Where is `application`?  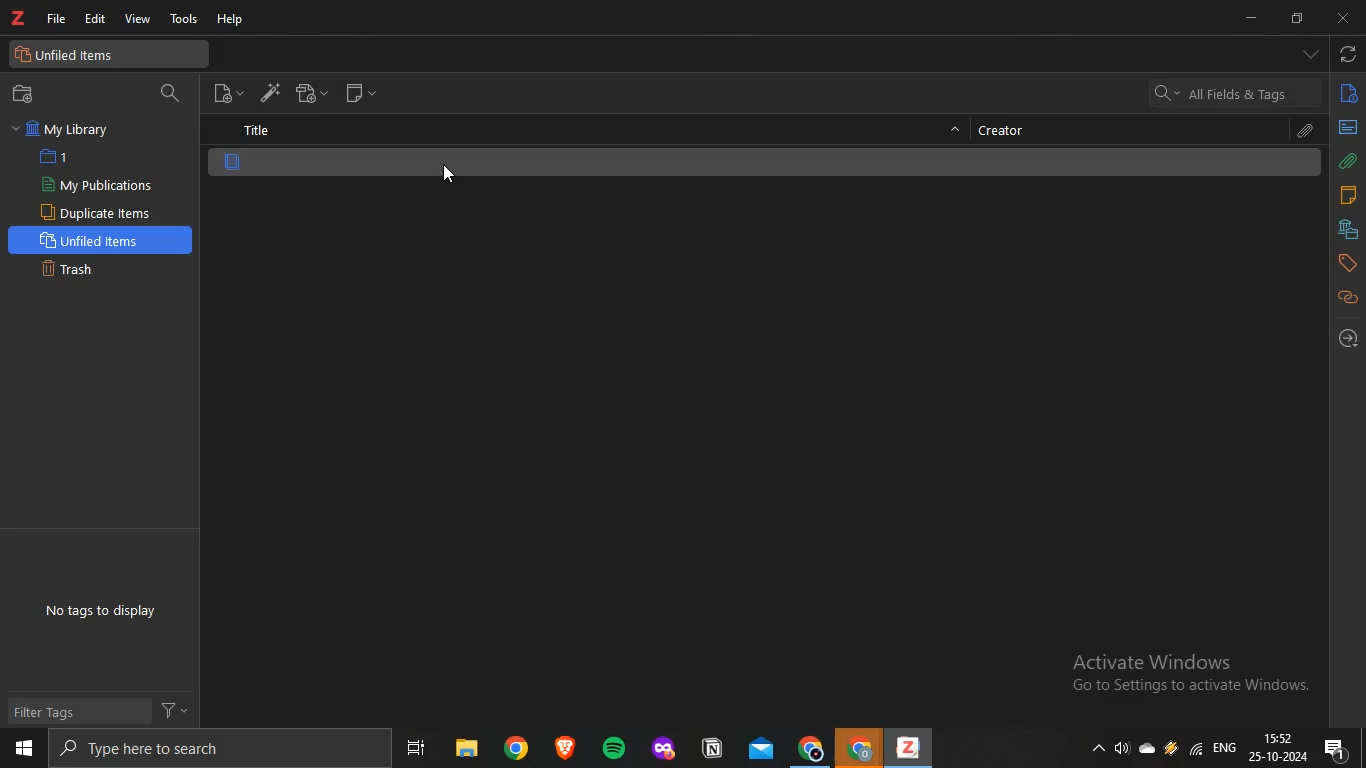
application is located at coordinates (715, 749).